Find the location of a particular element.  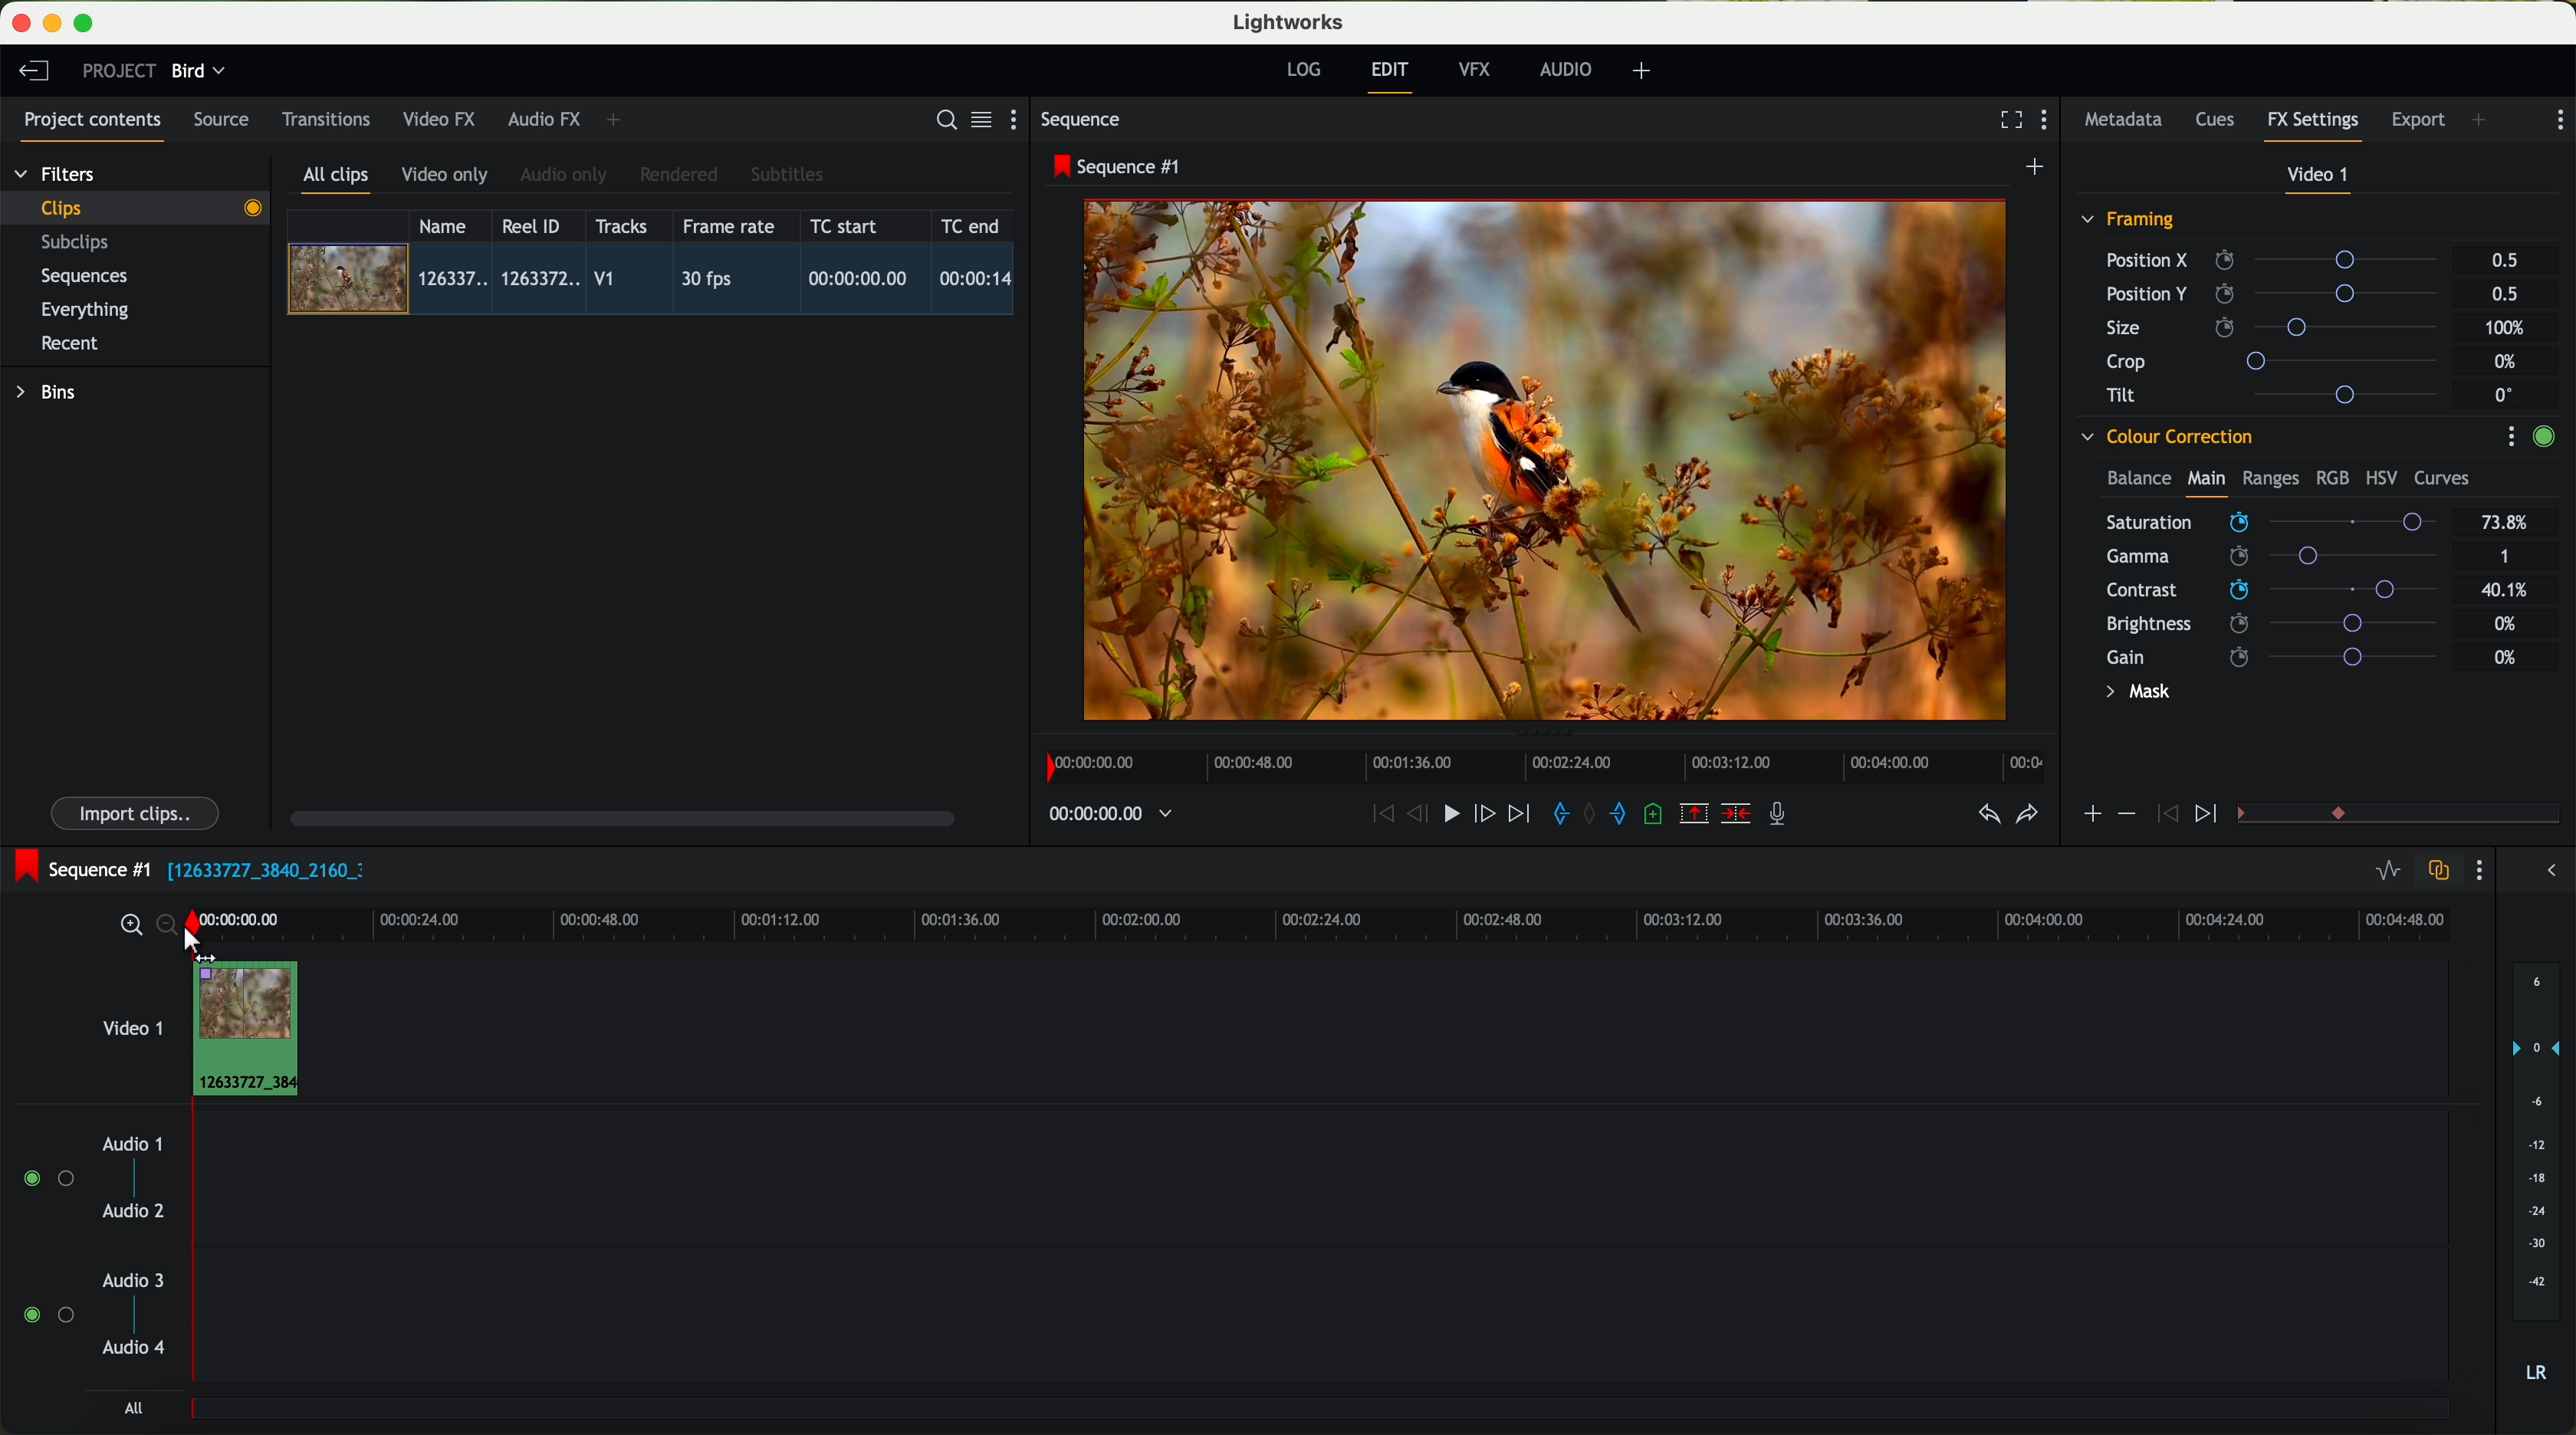

move foward is located at coordinates (1518, 814).